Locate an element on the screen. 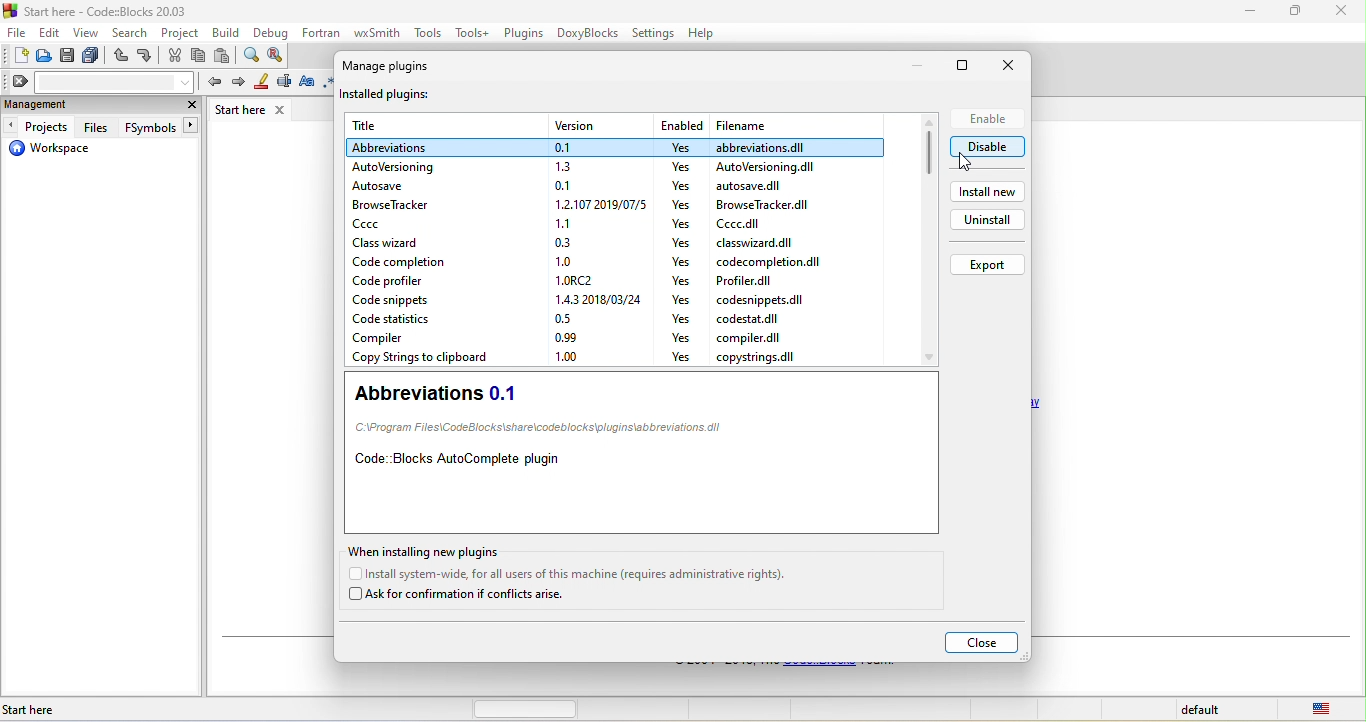 This screenshot has width=1366, height=722. yes is located at coordinates (680, 356).